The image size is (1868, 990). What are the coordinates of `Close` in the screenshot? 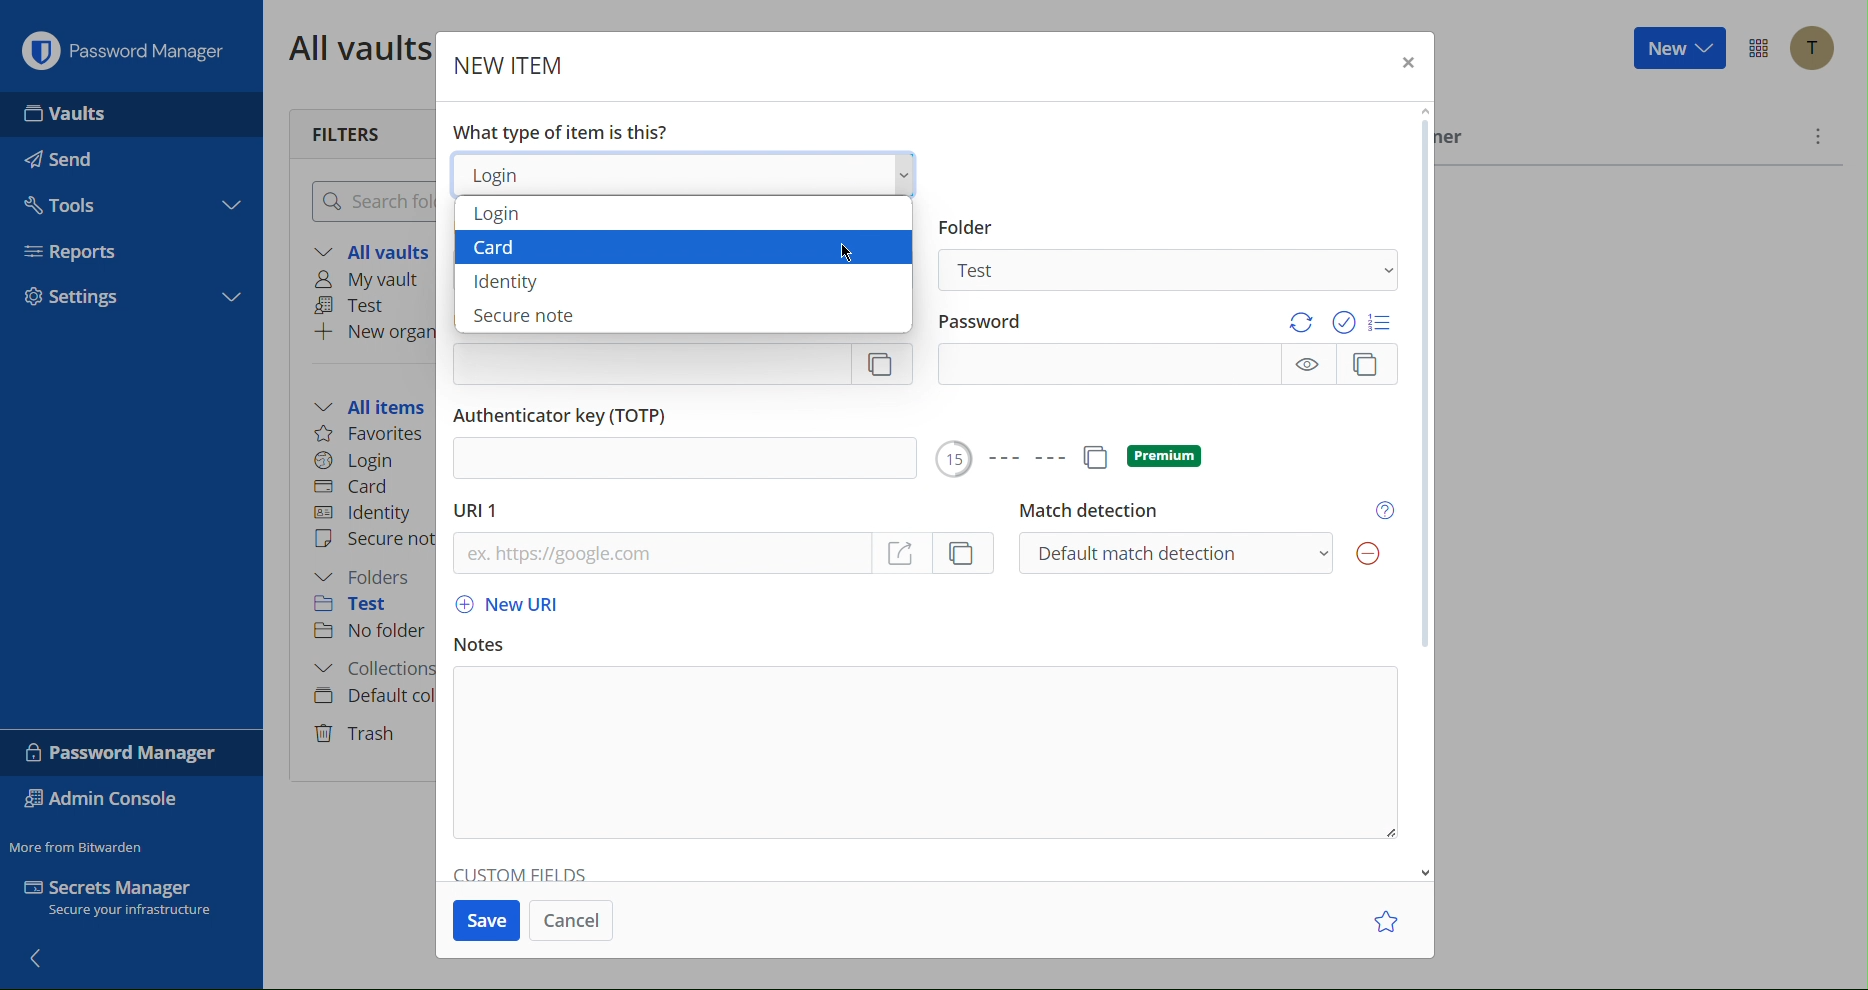 It's located at (1409, 63).